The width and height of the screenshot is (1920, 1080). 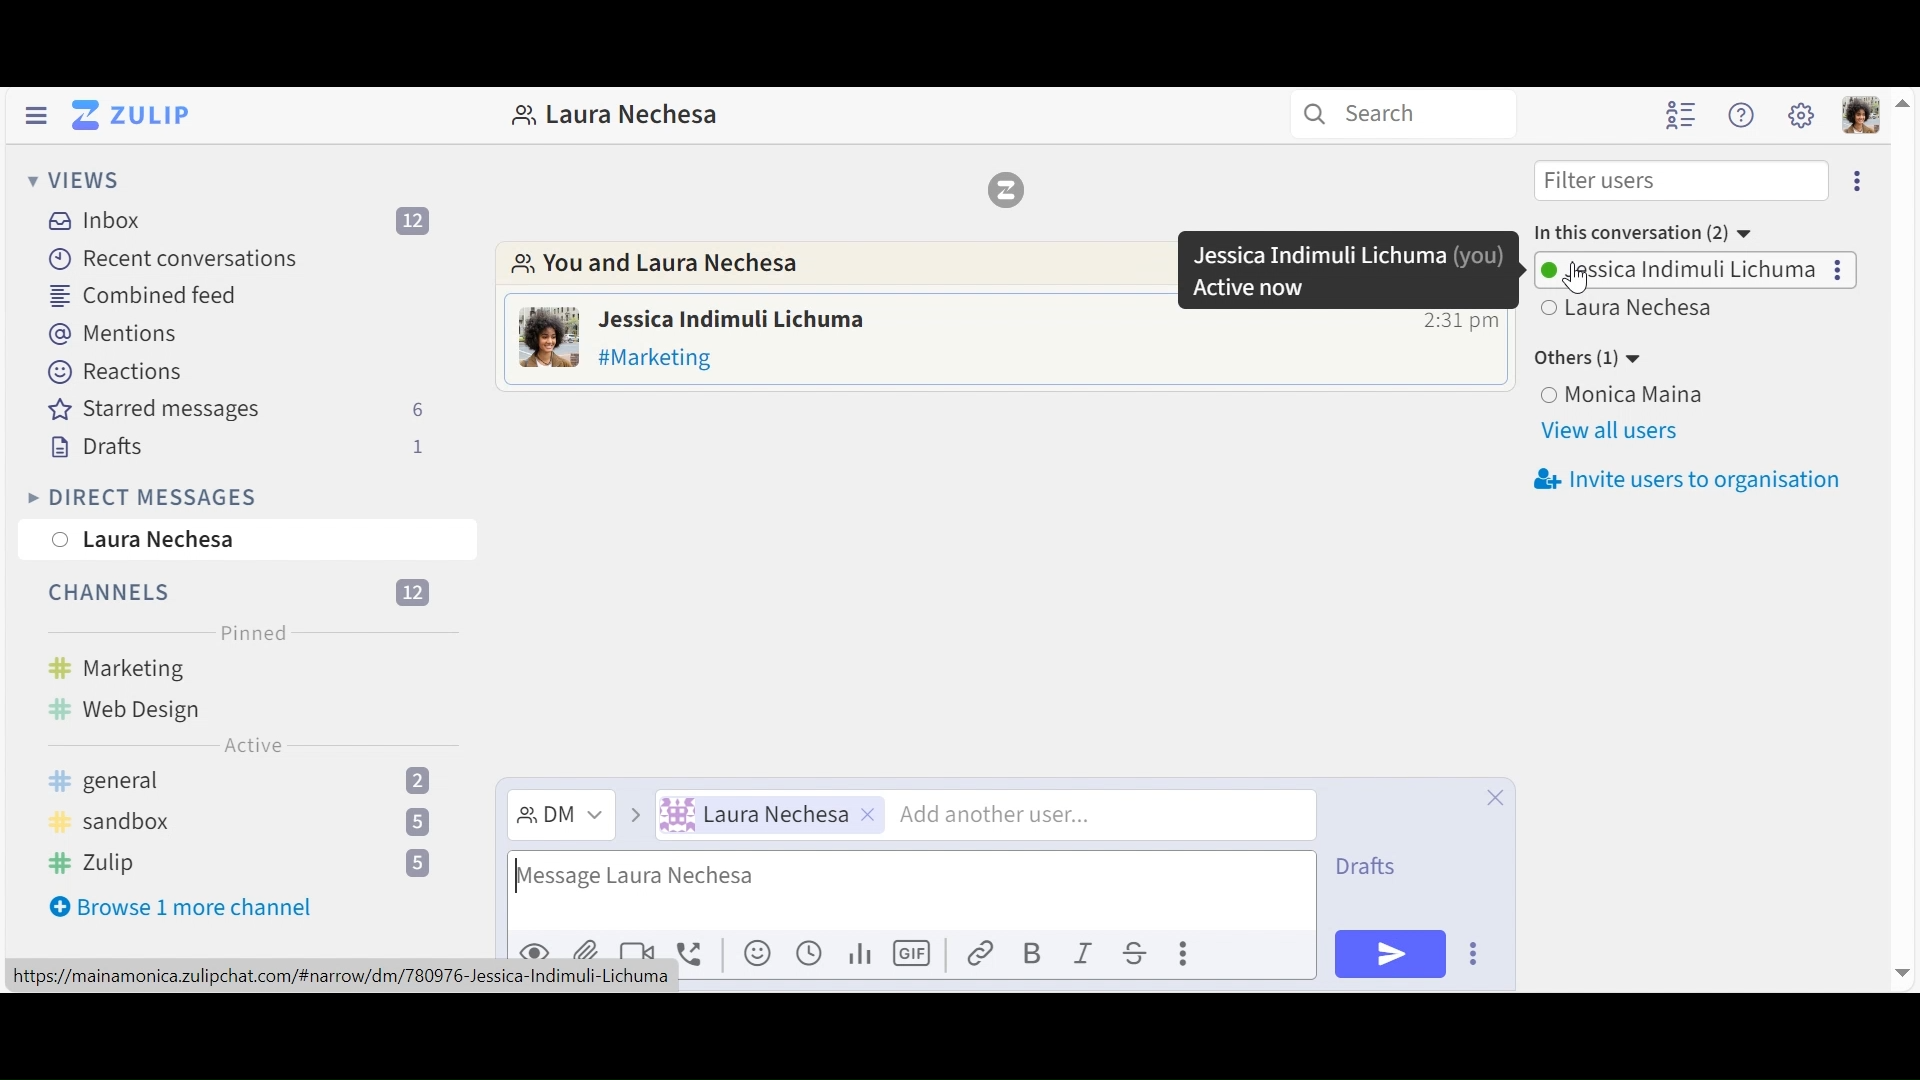 I want to click on Hide left Sidebar, so click(x=38, y=115).